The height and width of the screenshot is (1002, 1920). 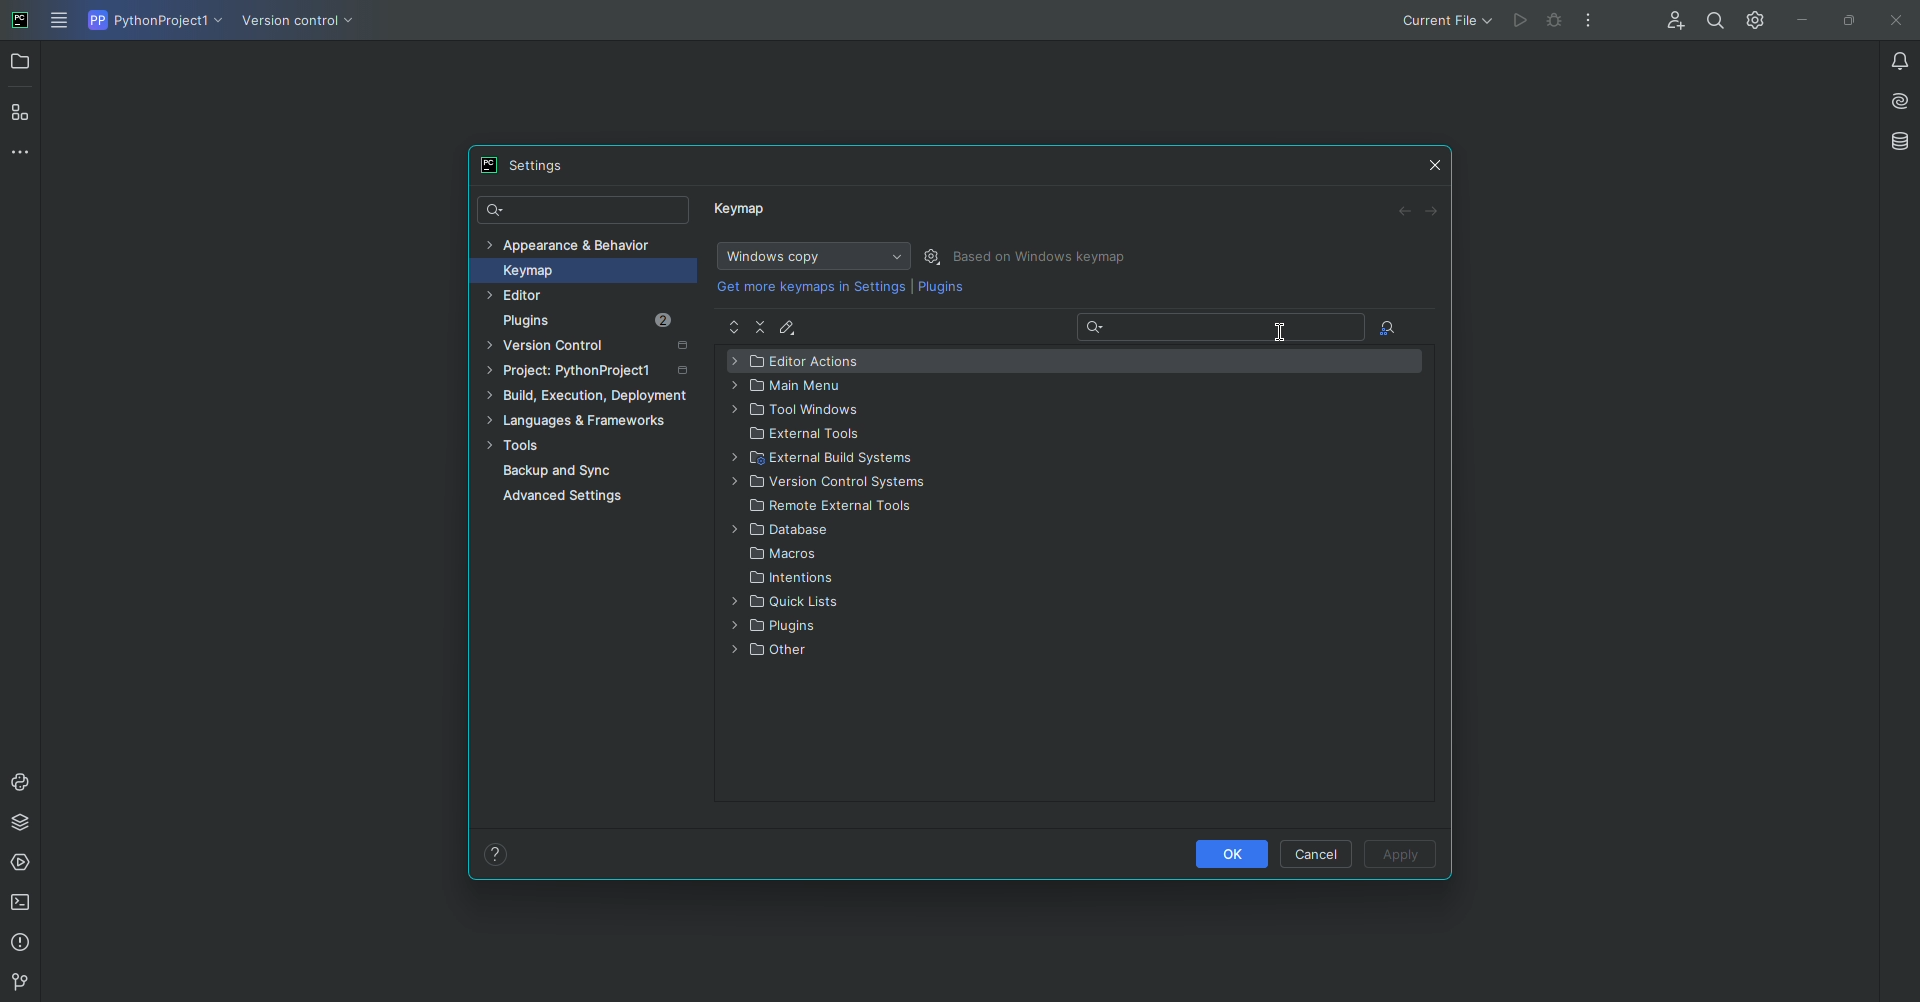 I want to click on Windows Copy, so click(x=810, y=256).